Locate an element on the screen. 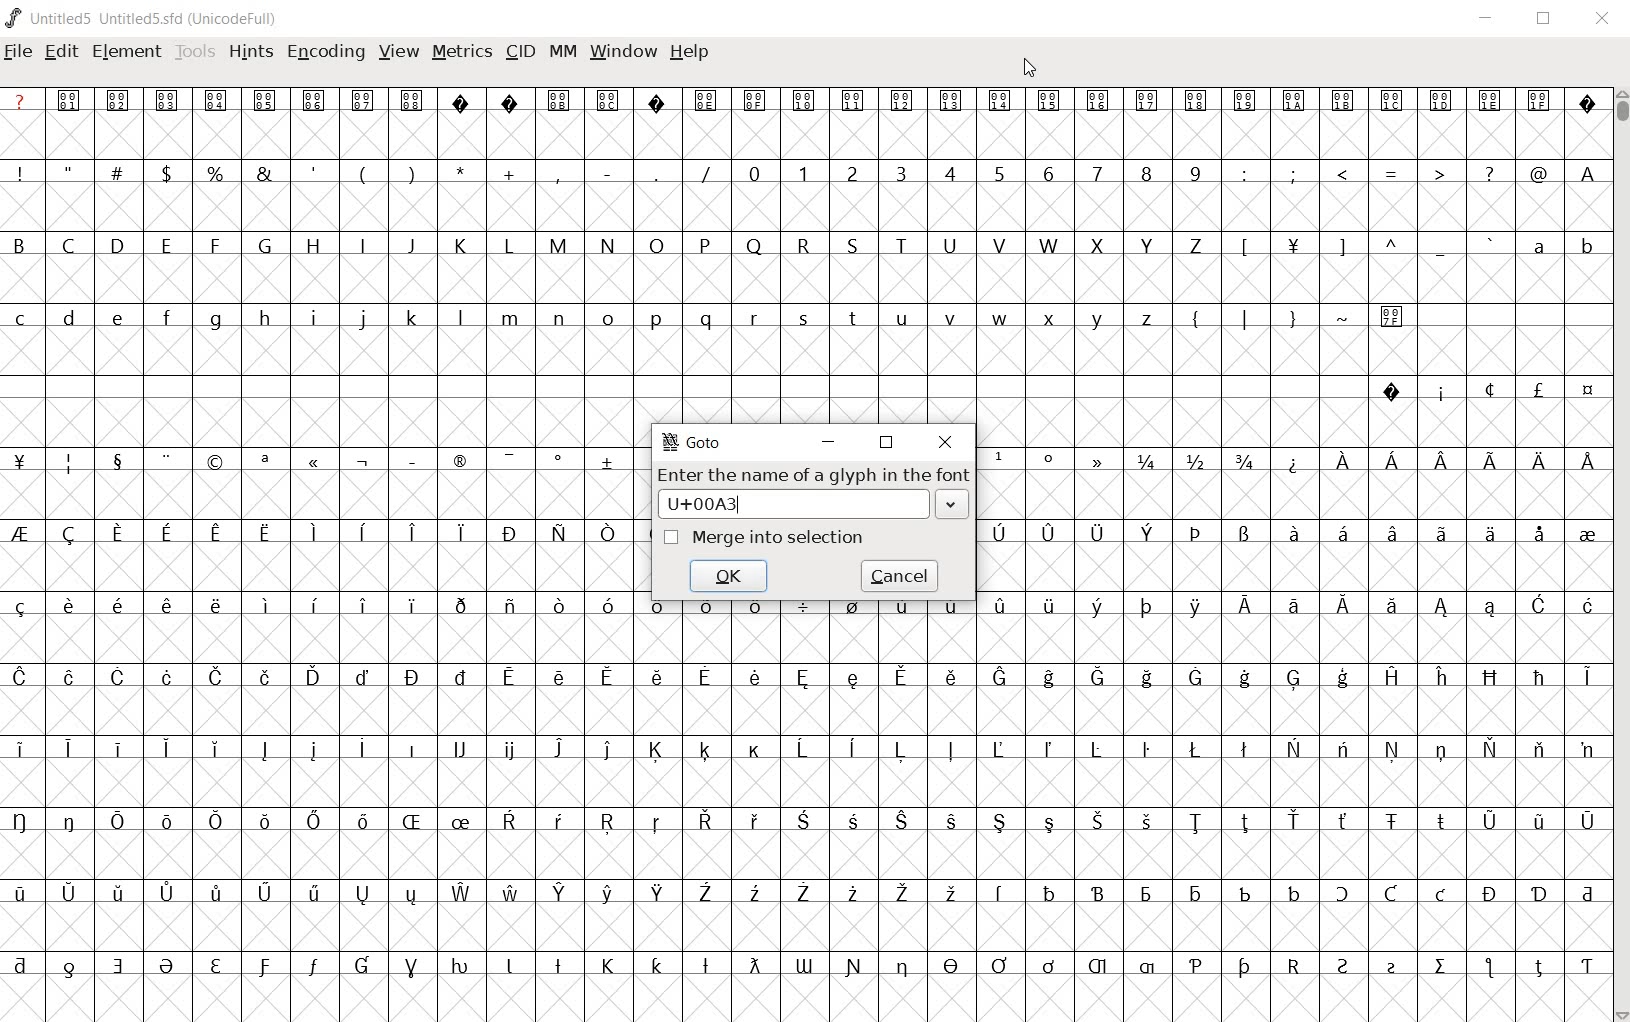 The width and height of the screenshot is (1630, 1022). Symbol is located at coordinates (509, 967).